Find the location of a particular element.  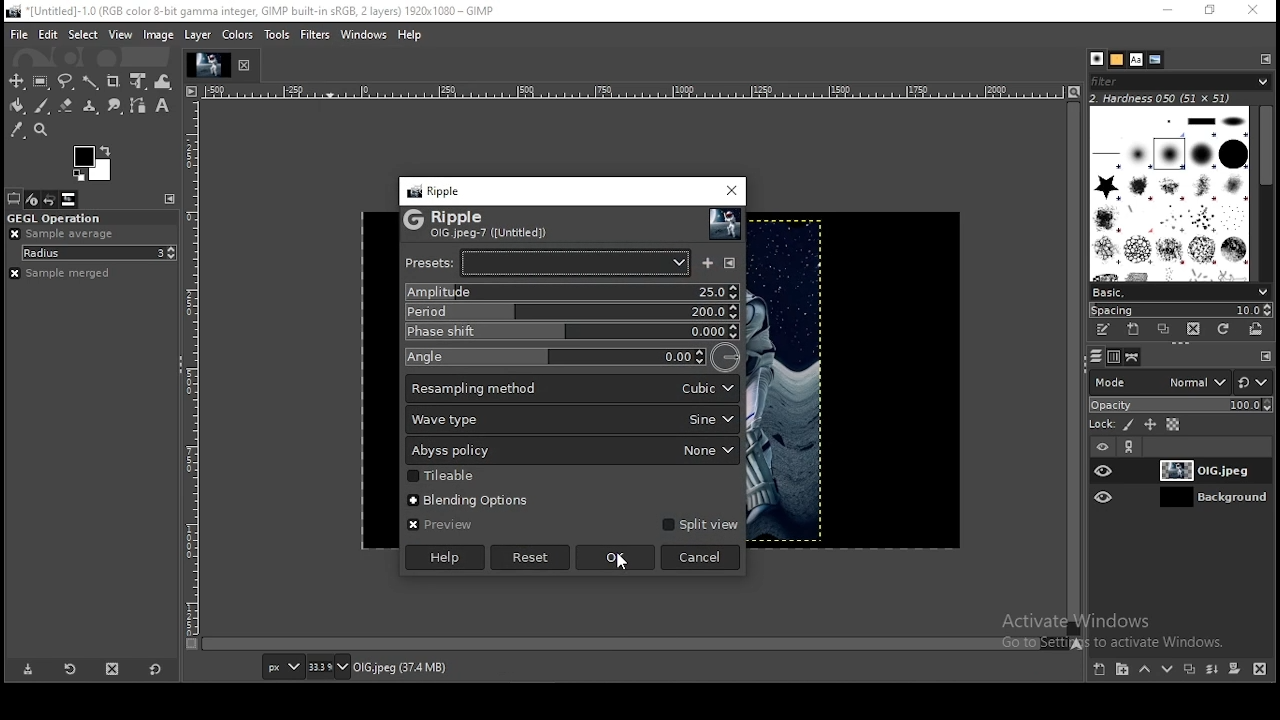

clone tool is located at coordinates (91, 107).